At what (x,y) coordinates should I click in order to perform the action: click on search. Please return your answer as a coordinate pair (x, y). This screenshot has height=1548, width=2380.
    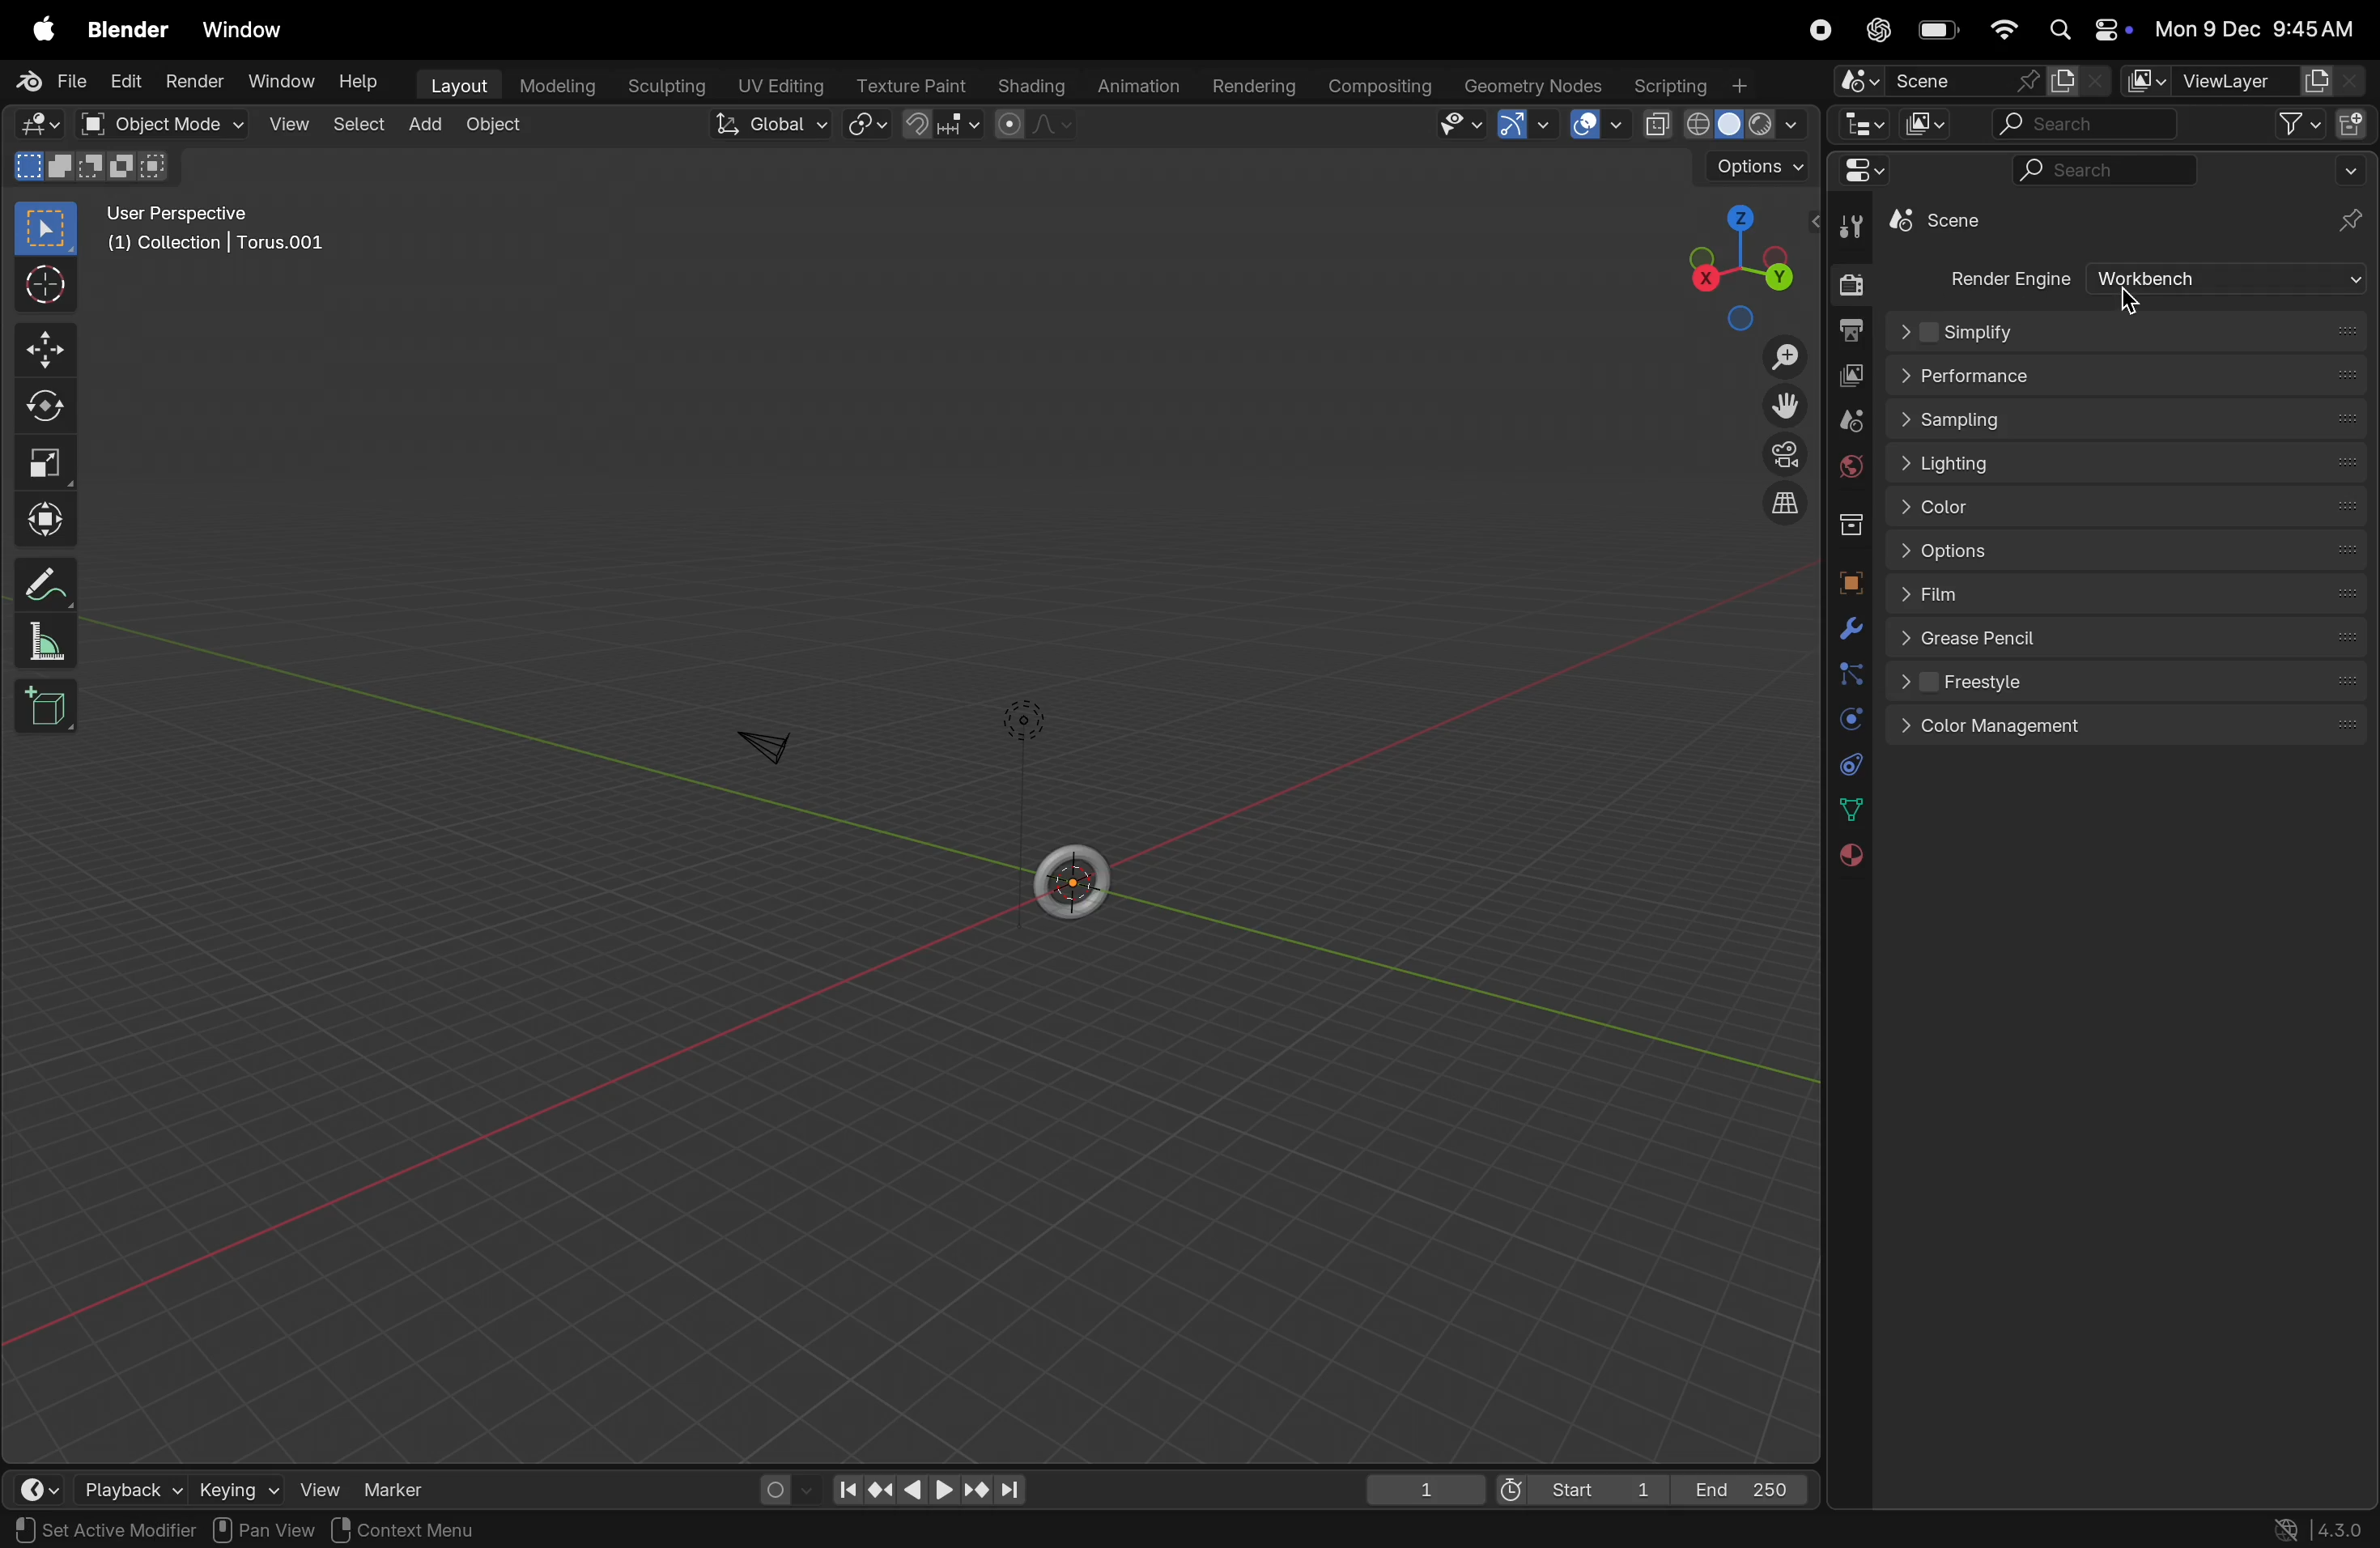
    Looking at the image, I should click on (2080, 125).